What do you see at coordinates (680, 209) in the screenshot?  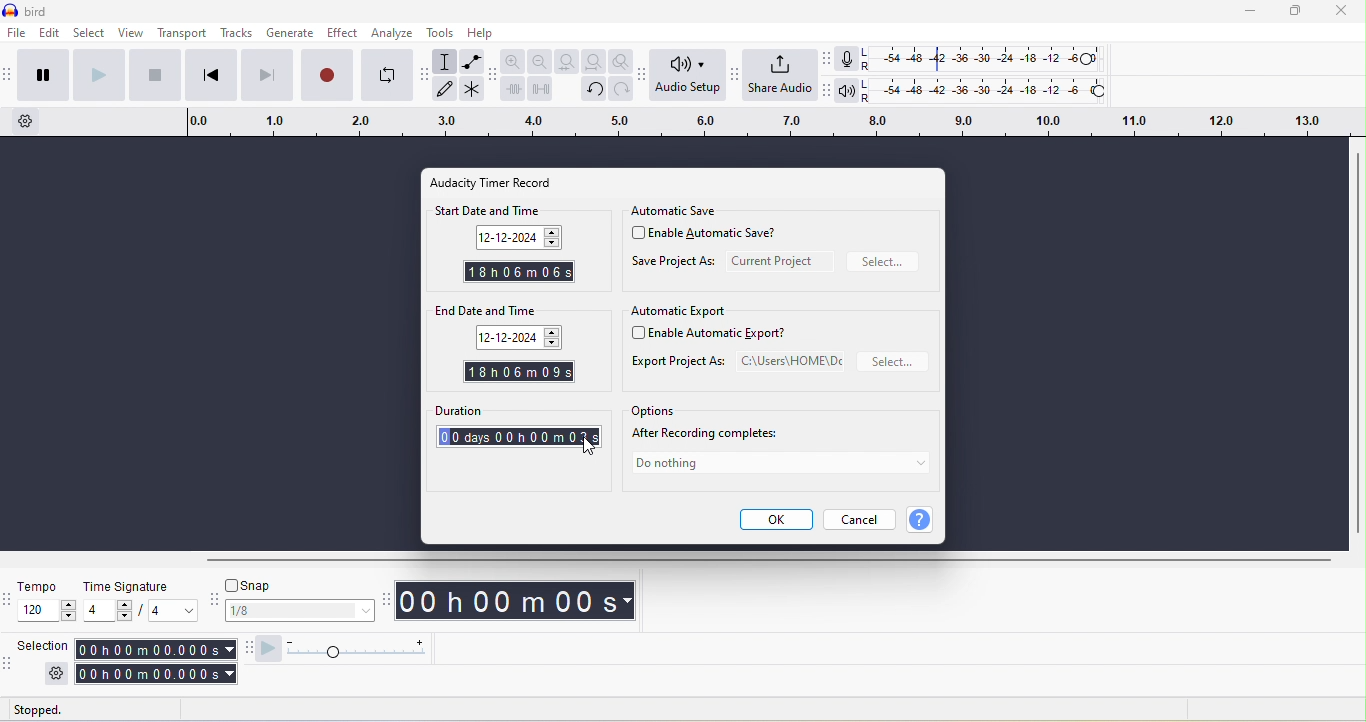 I see `automatic save` at bounding box center [680, 209].